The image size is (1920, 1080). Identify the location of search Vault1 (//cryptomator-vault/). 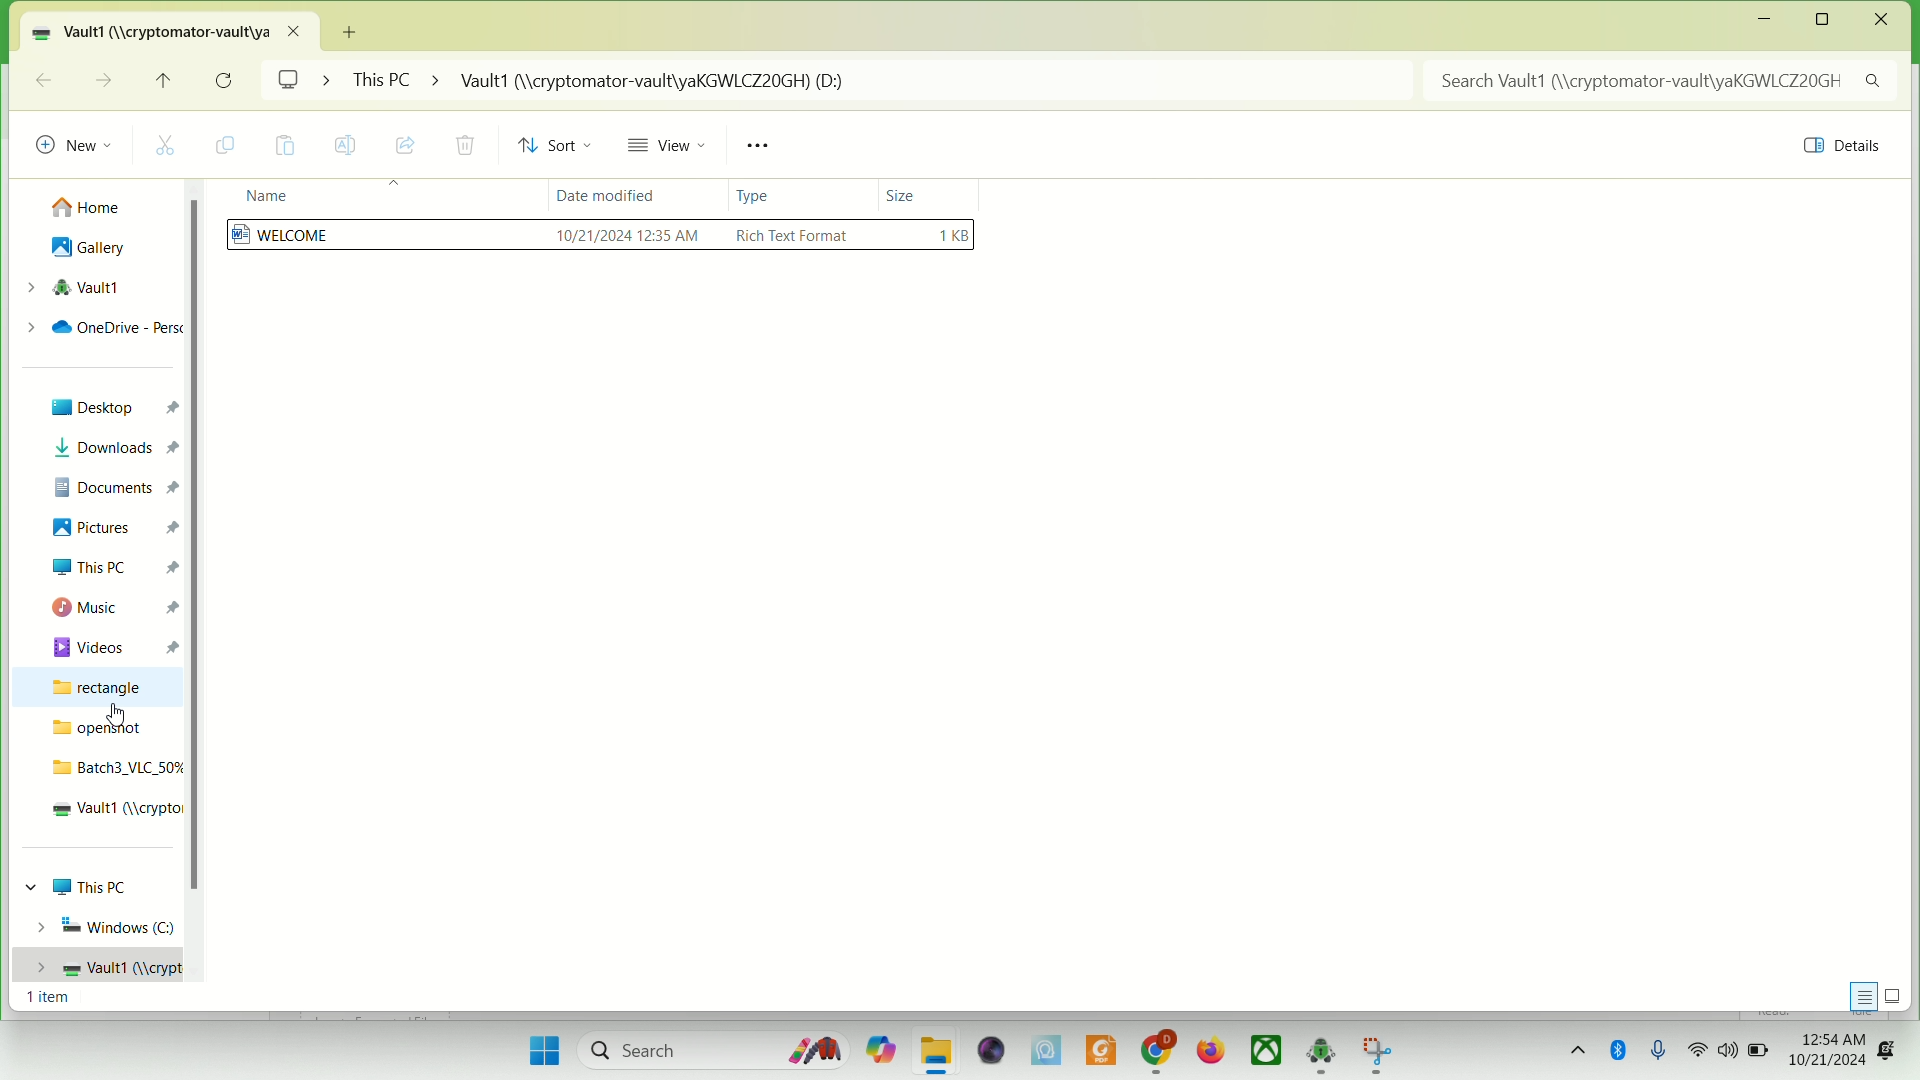
(1665, 81).